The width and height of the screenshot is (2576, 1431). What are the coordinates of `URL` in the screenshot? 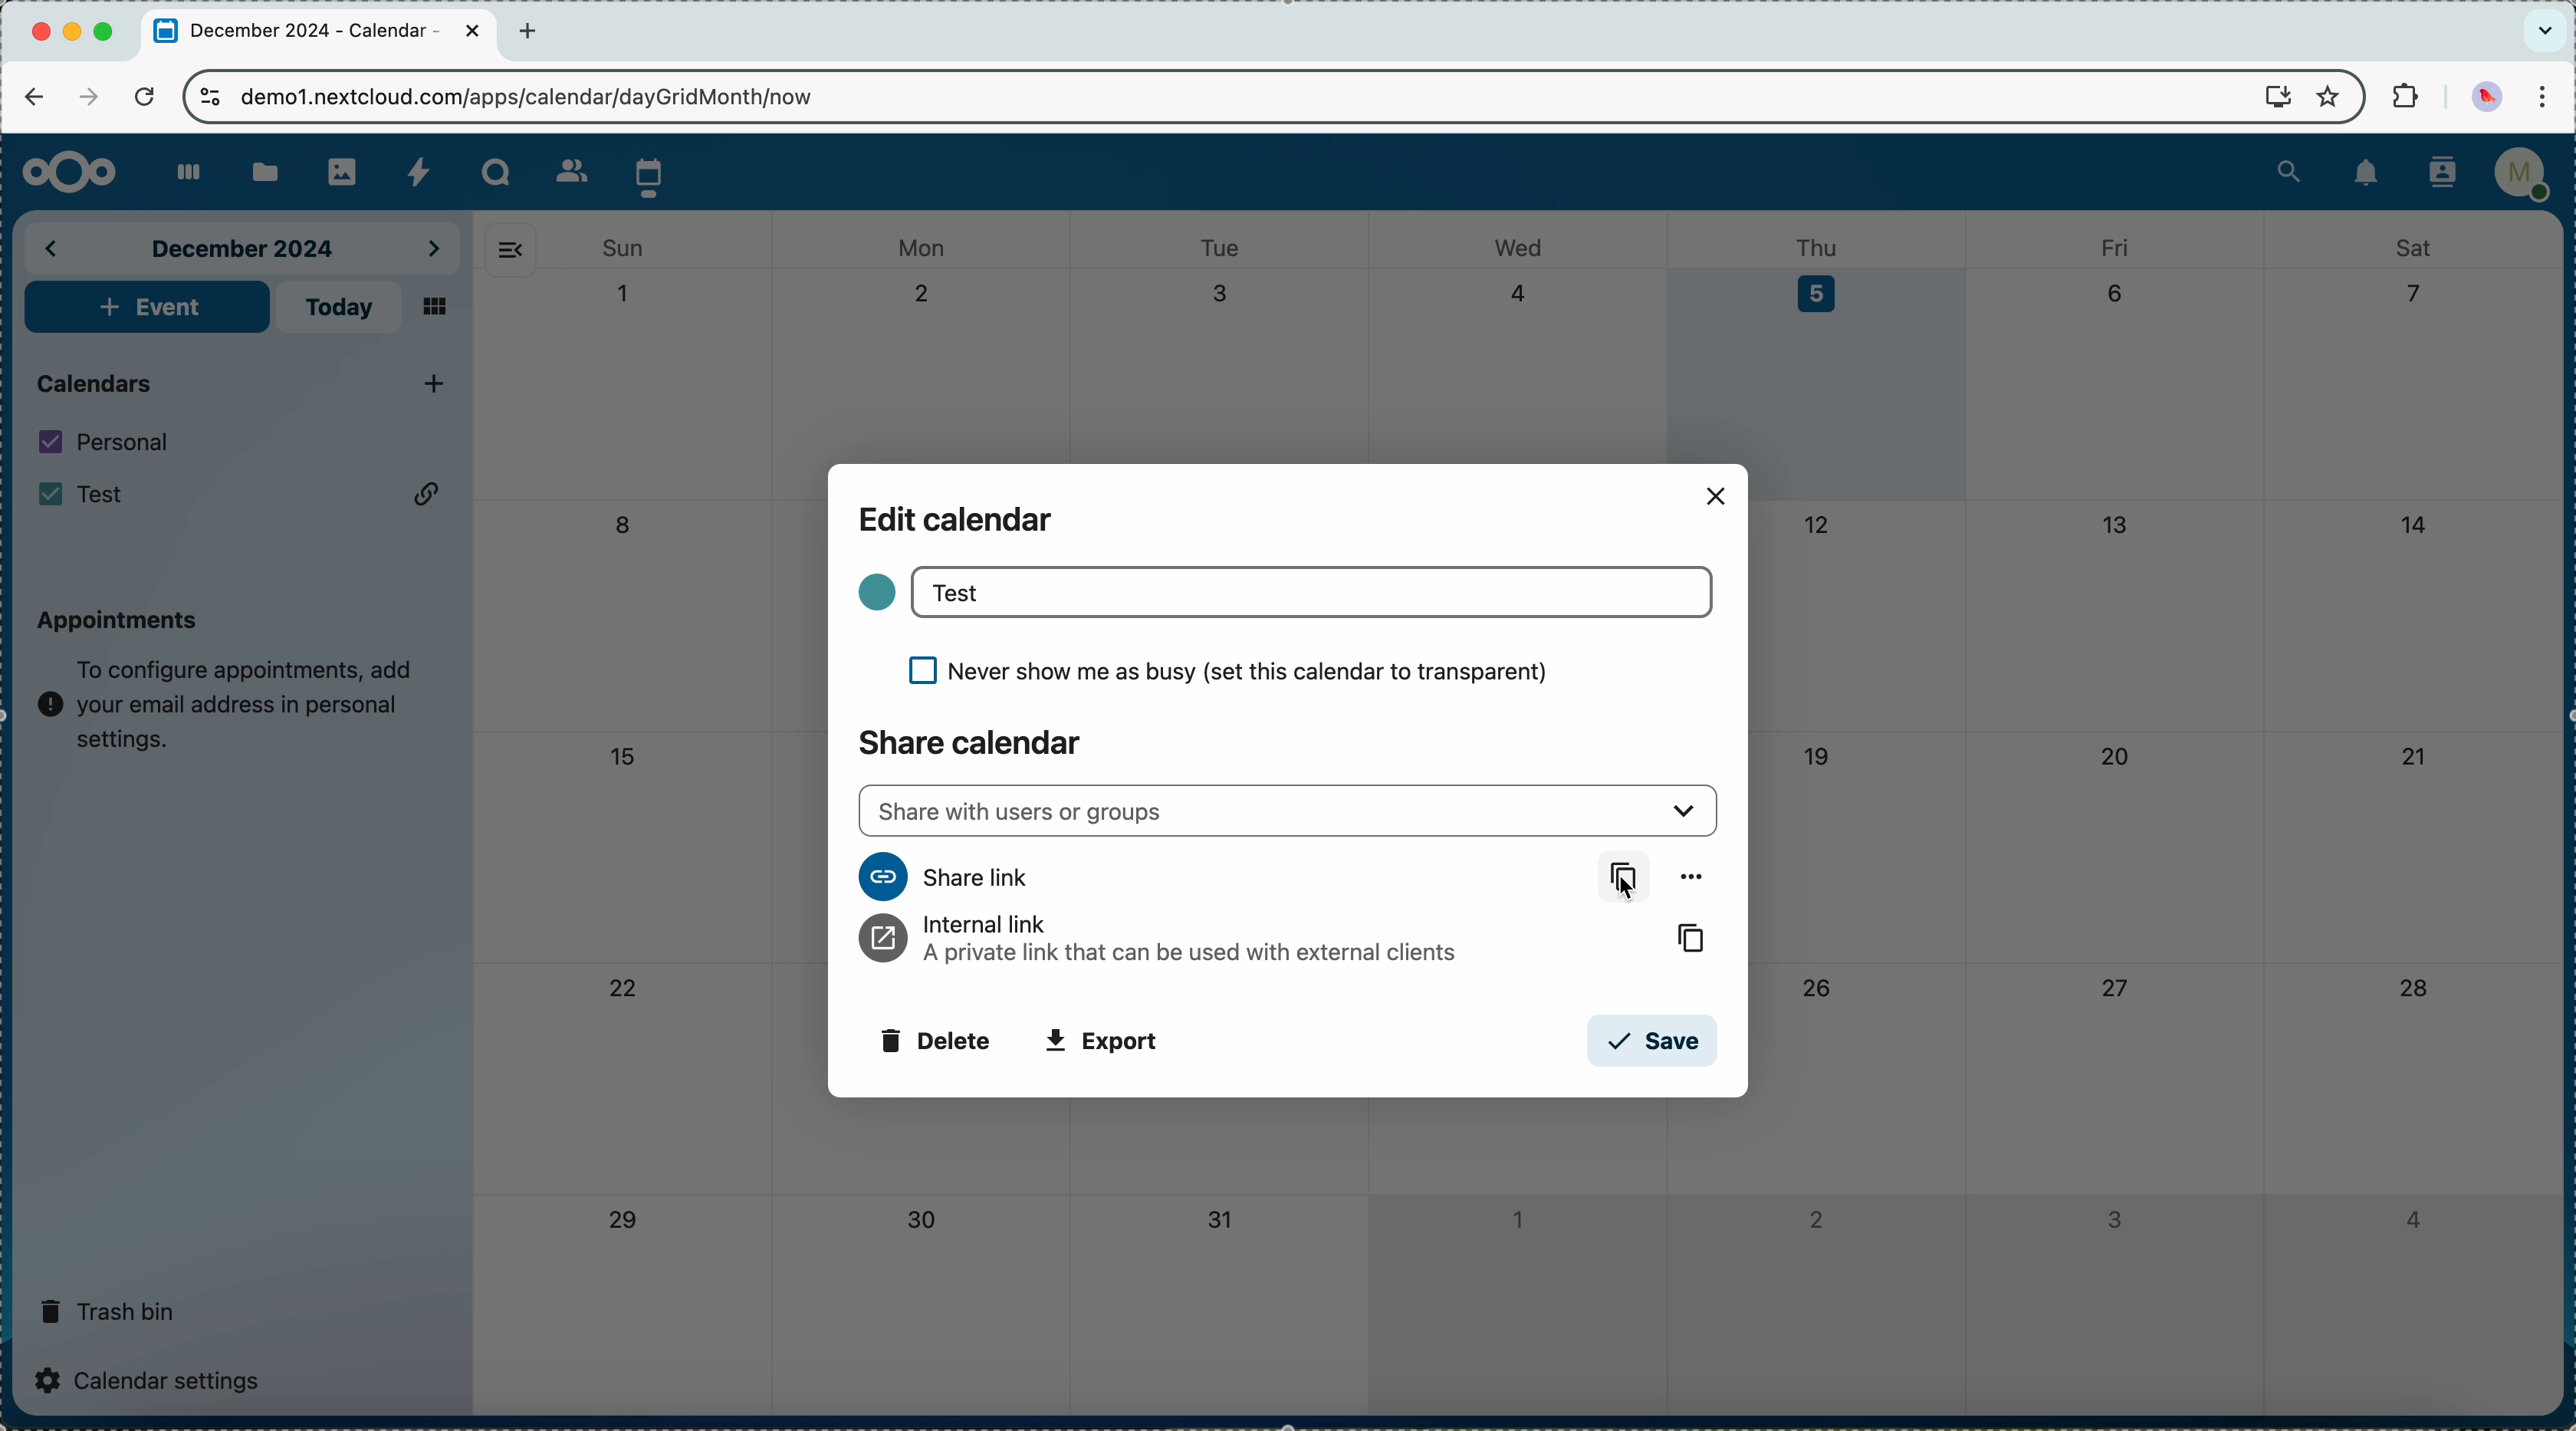 It's located at (544, 96).